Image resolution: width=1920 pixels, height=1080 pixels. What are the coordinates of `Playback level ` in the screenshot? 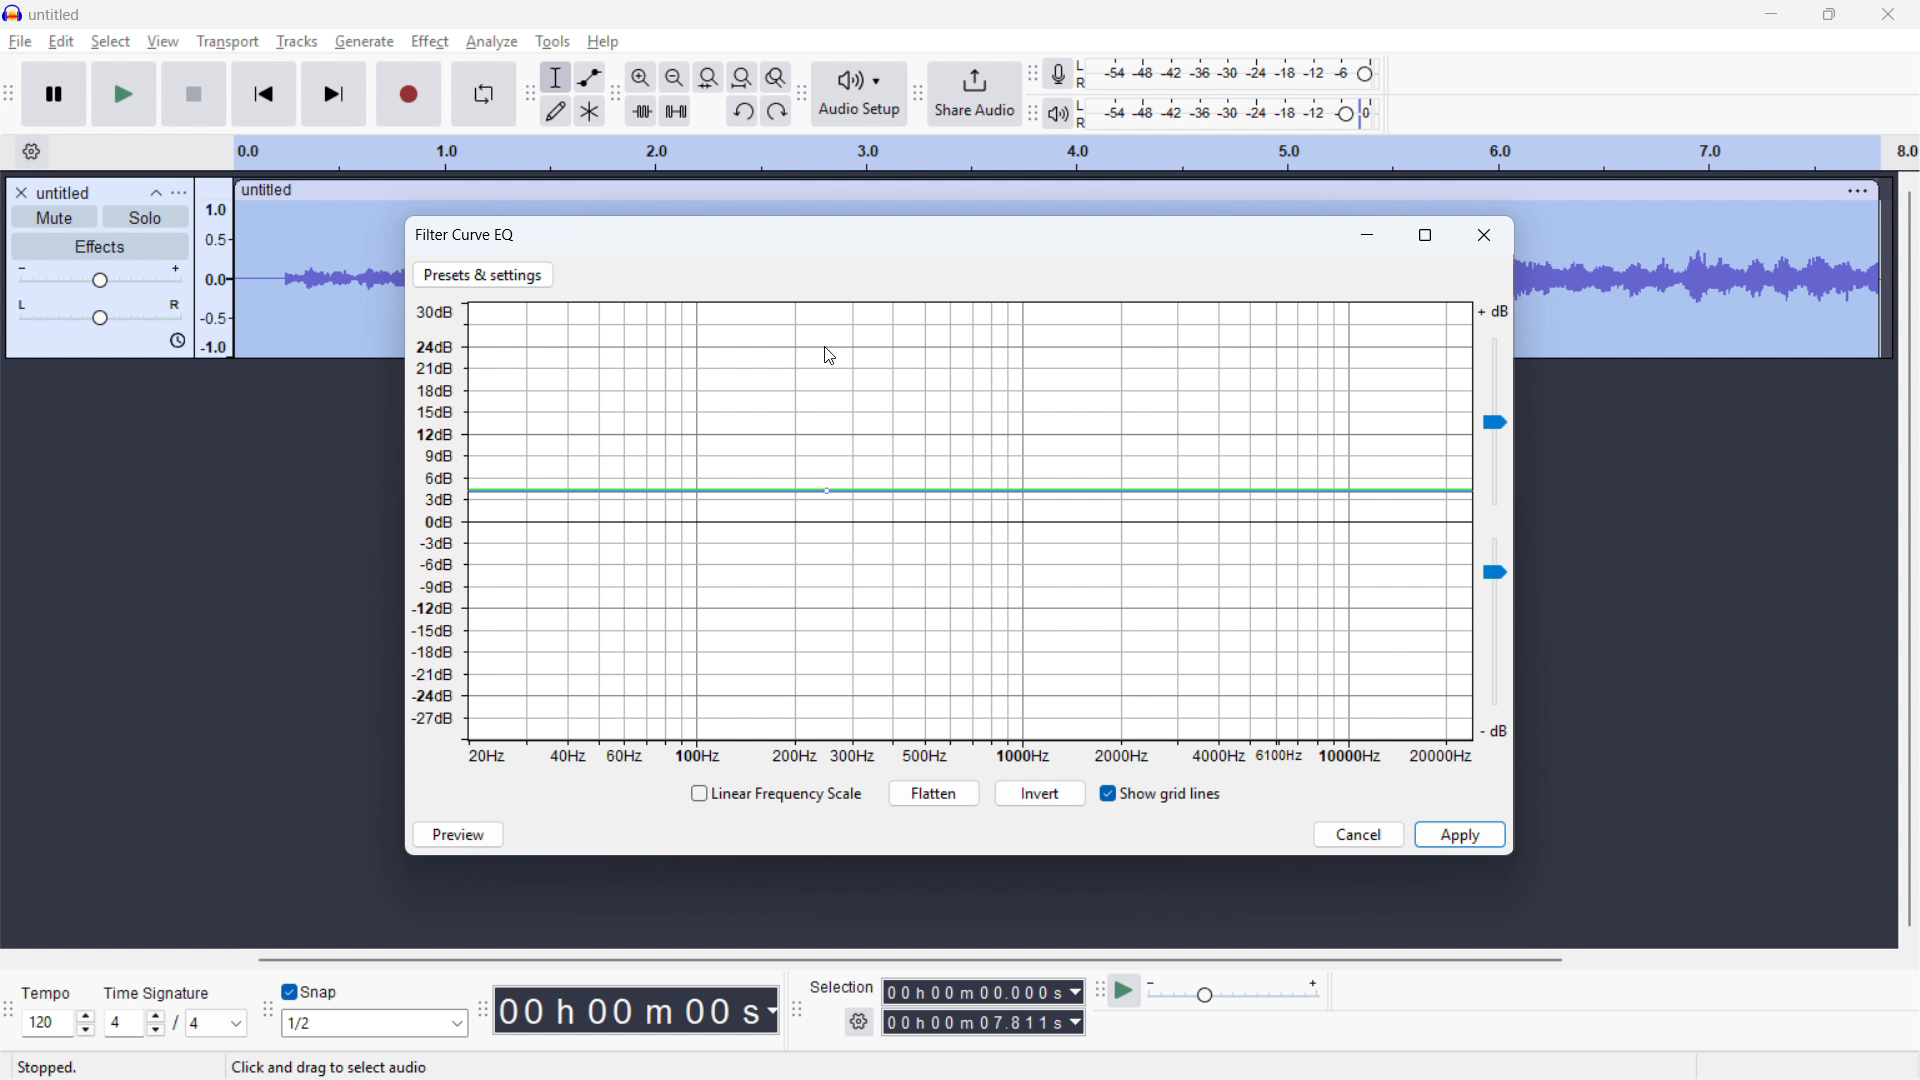 It's located at (1225, 114).